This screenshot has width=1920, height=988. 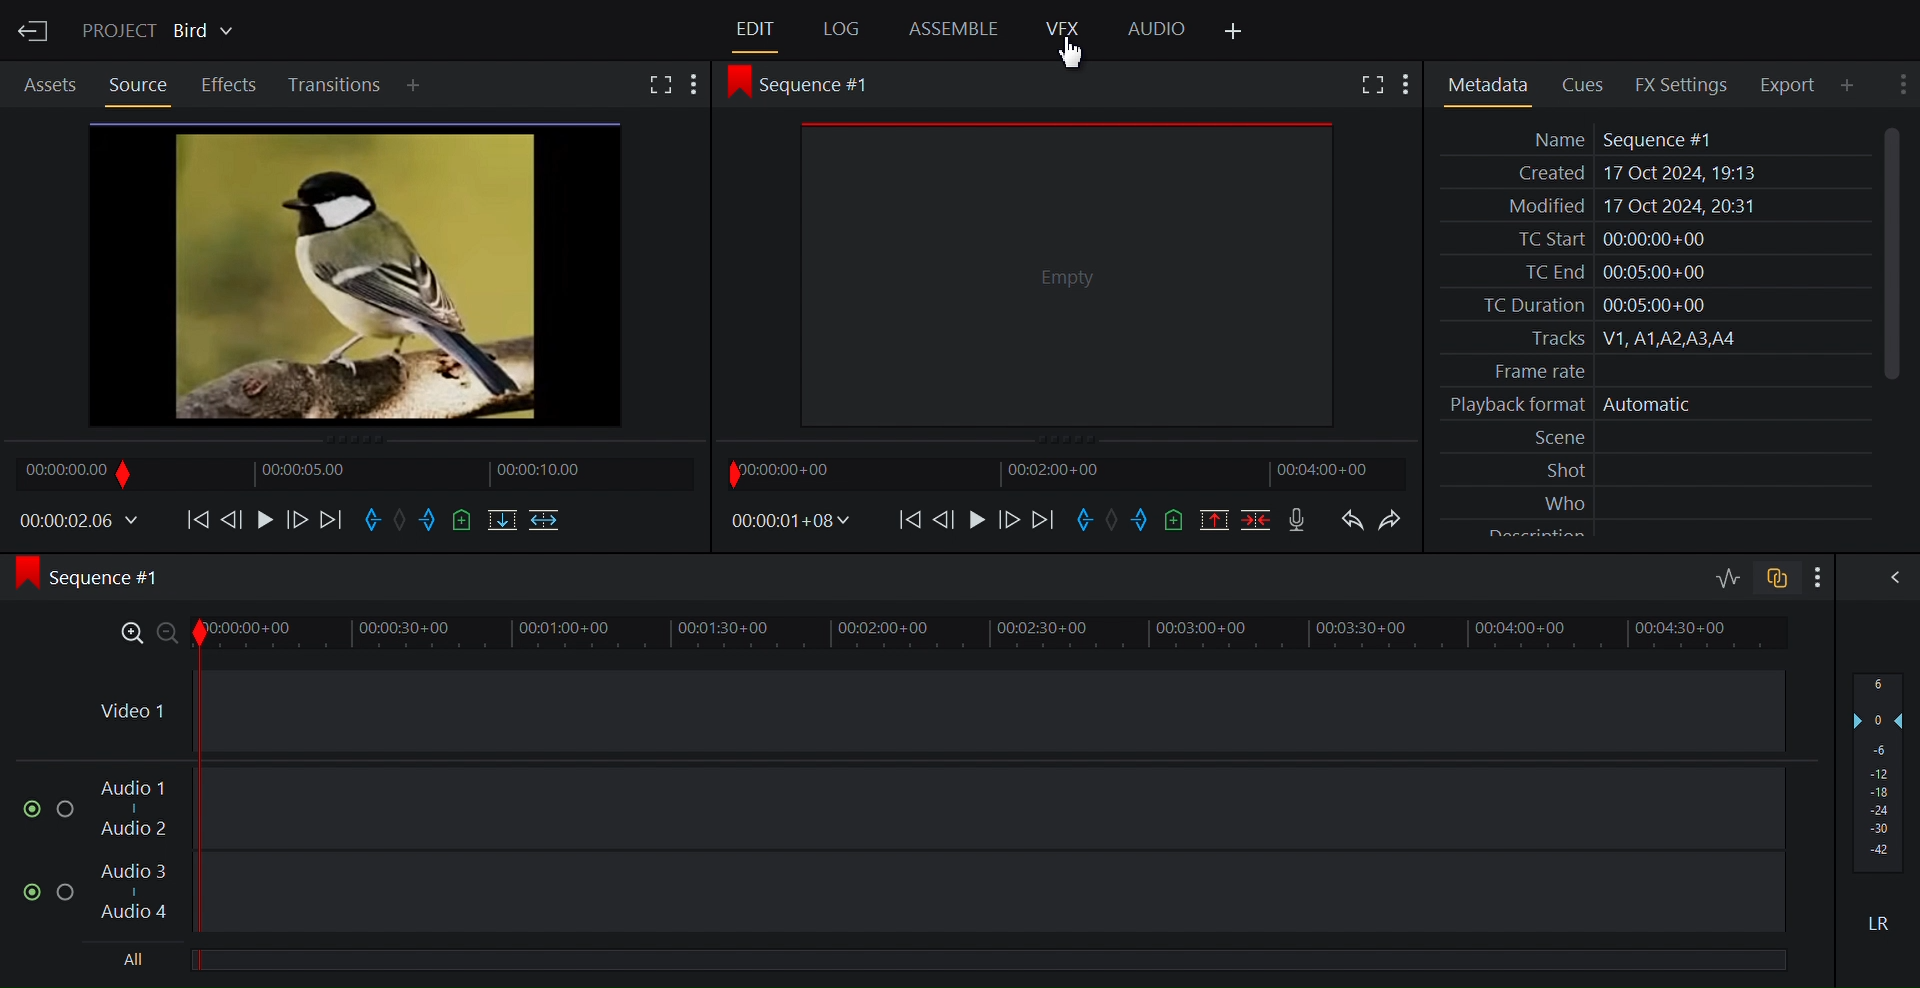 What do you see at coordinates (352, 274) in the screenshot?
I see `Show source clips` at bounding box center [352, 274].